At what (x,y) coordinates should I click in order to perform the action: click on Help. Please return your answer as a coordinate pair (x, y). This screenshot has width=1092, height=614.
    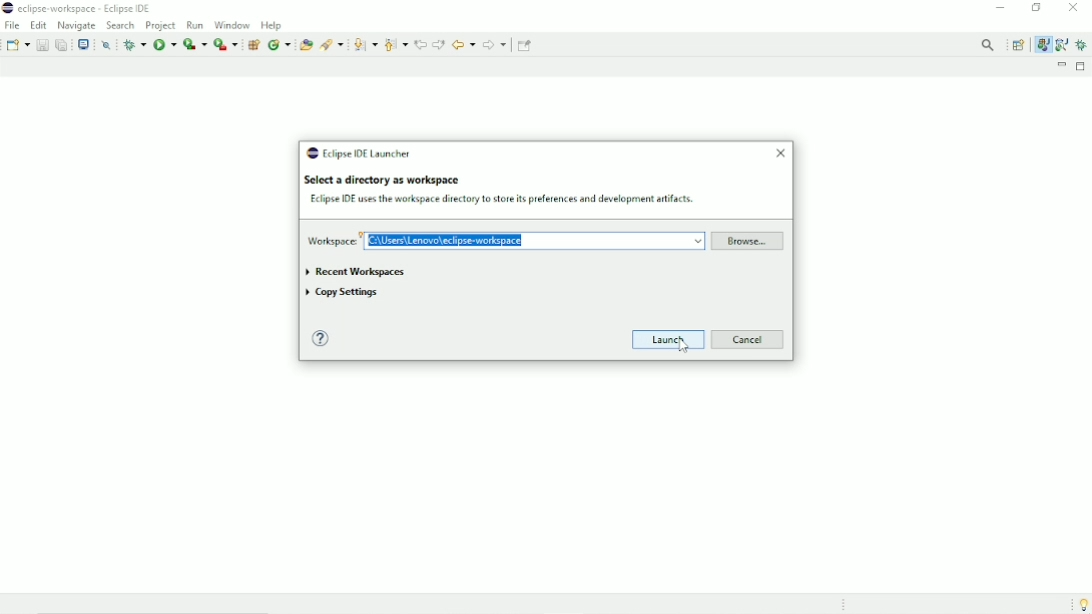
    Looking at the image, I should click on (323, 339).